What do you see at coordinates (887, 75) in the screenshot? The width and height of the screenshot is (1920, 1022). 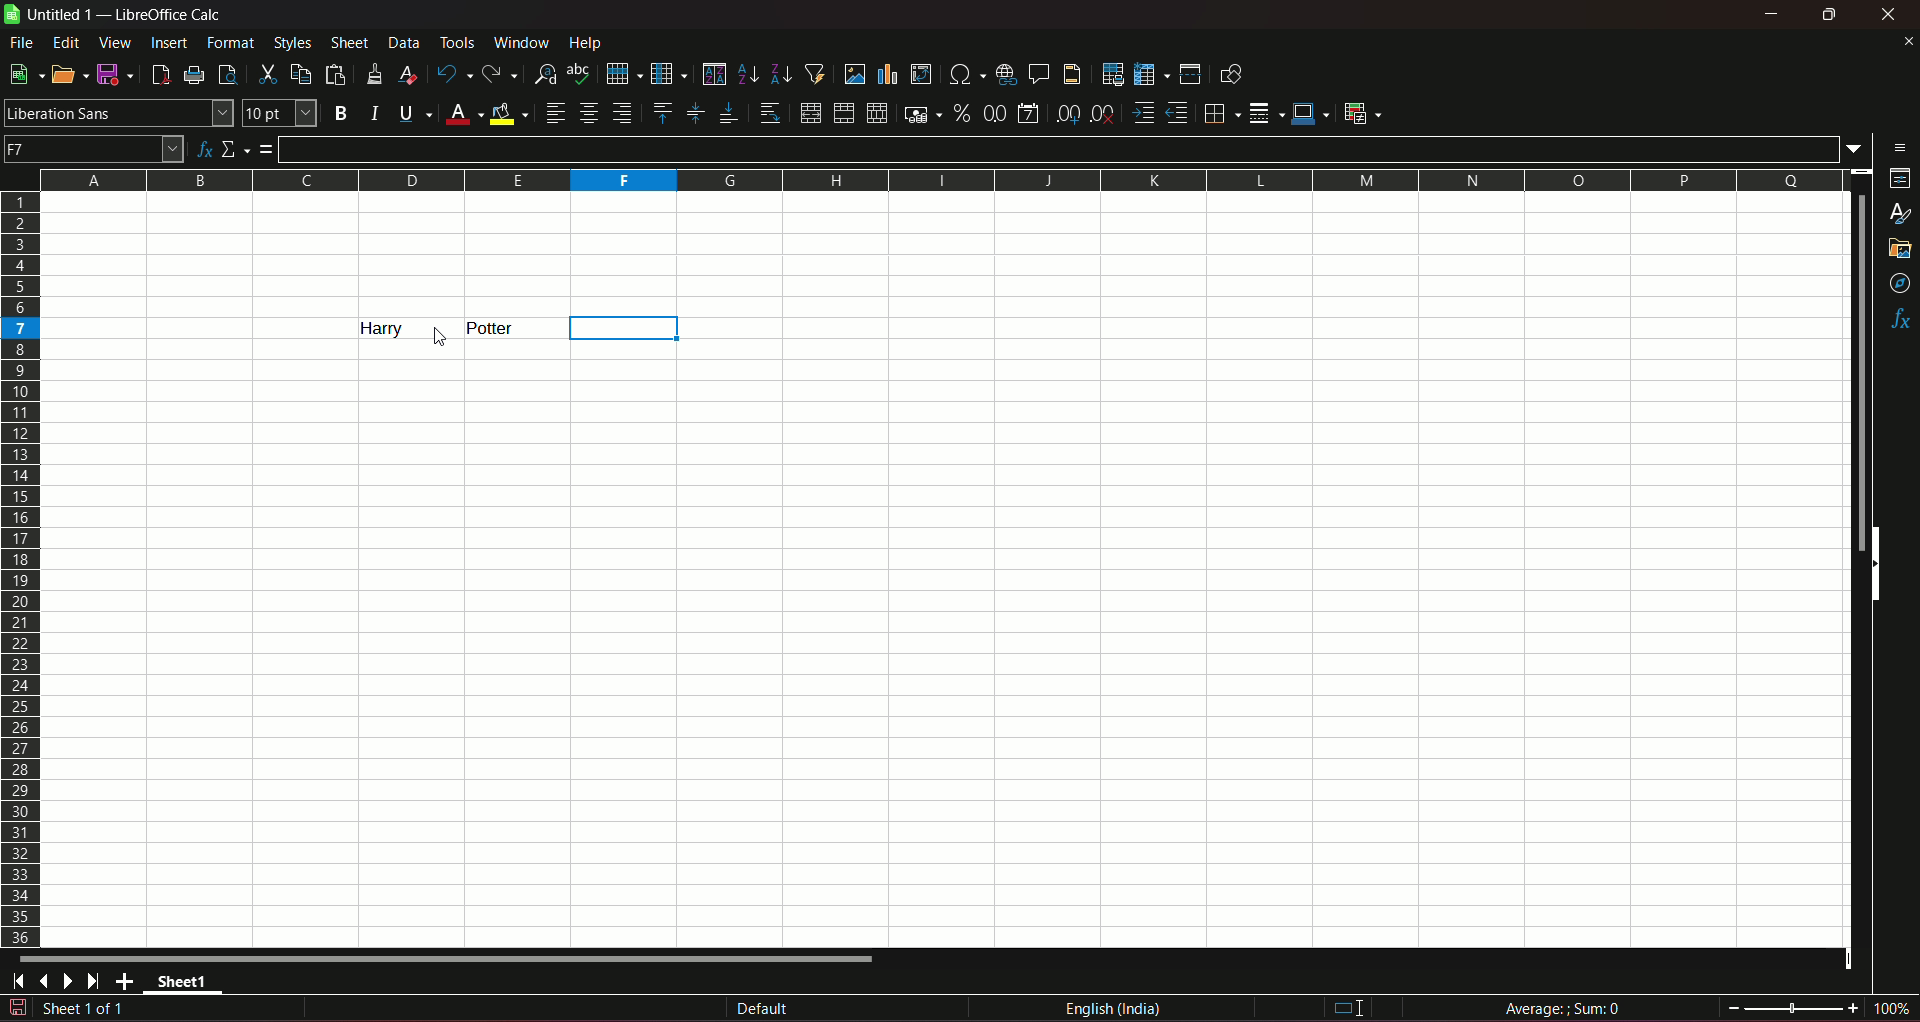 I see `insert chart` at bounding box center [887, 75].